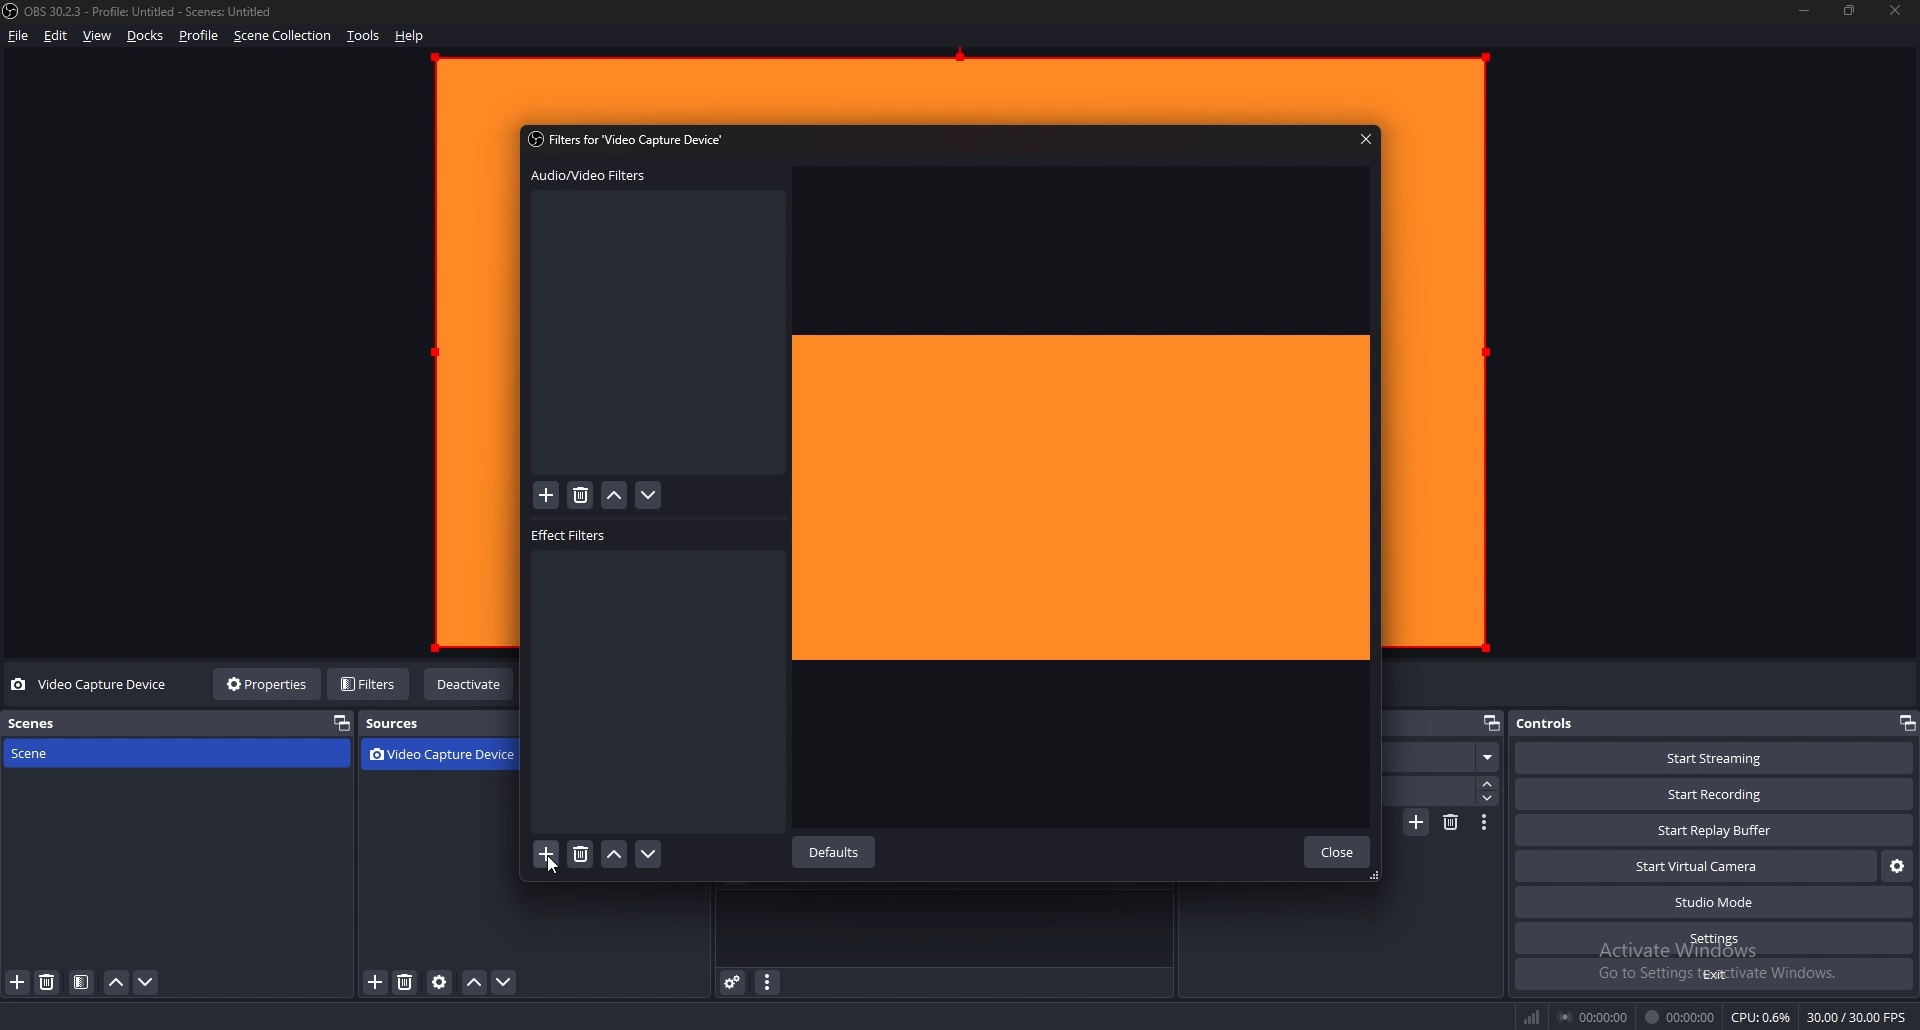 The image size is (1920, 1030). Describe the element at coordinates (1483, 822) in the screenshot. I see `transition properties` at that location.